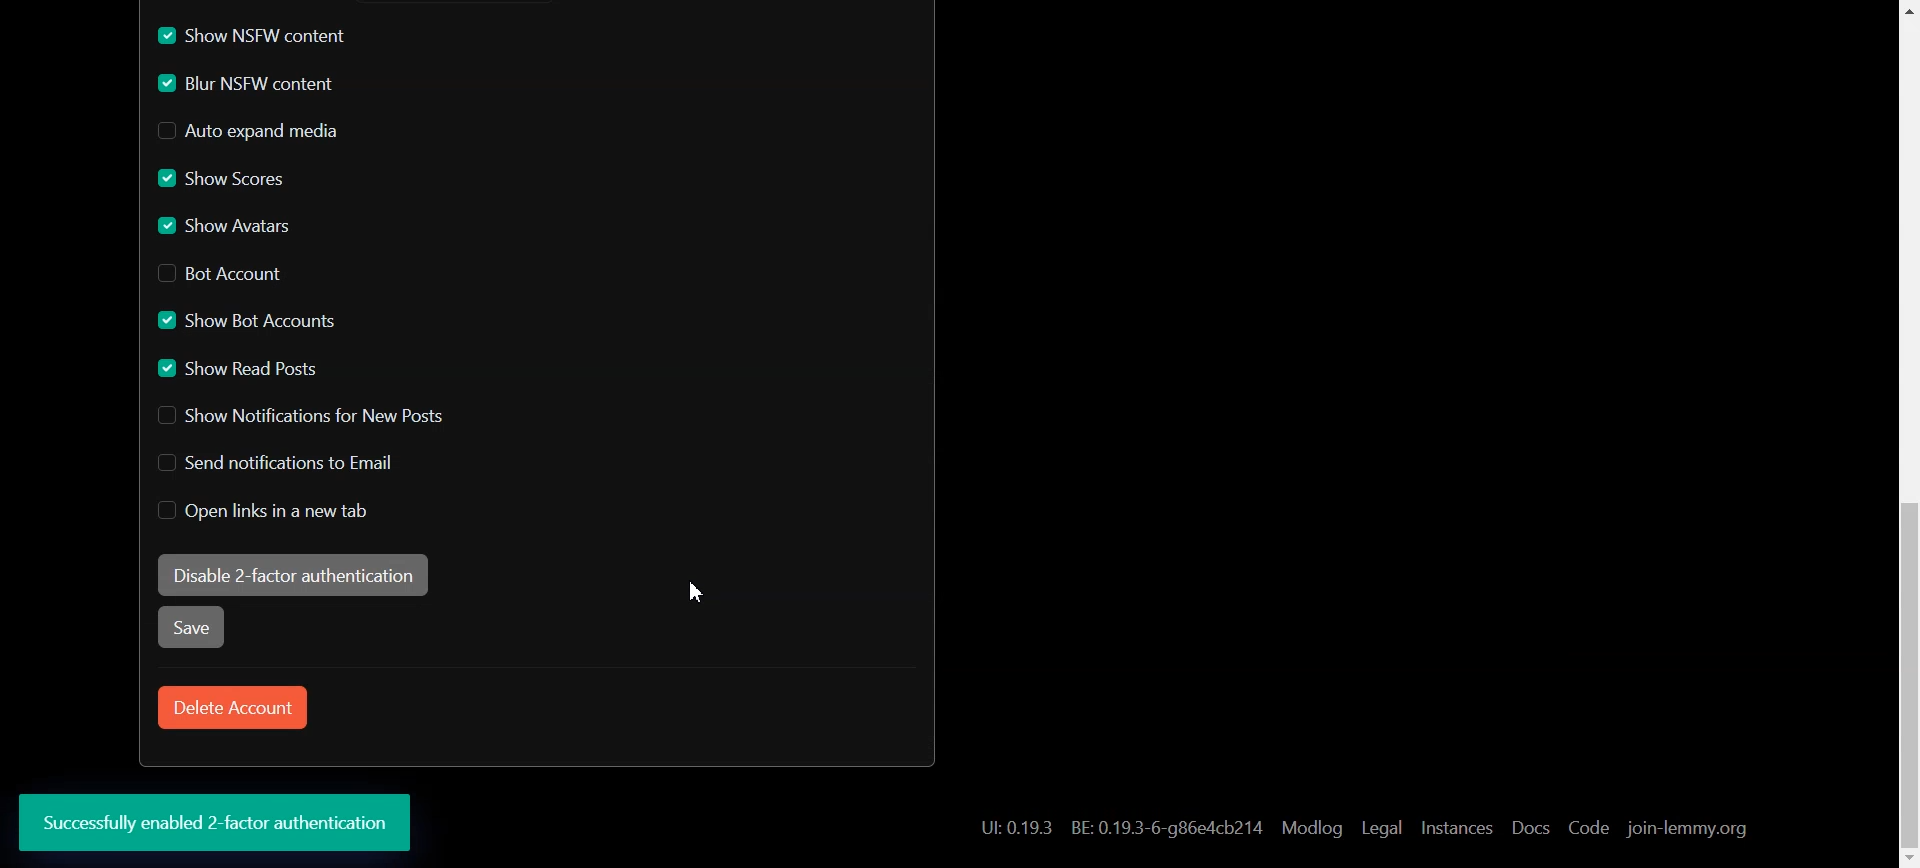 The image size is (1920, 868). What do you see at coordinates (289, 575) in the screenshot?
I see `Enable 2-factor authentication` at bounding box center [289, 575].